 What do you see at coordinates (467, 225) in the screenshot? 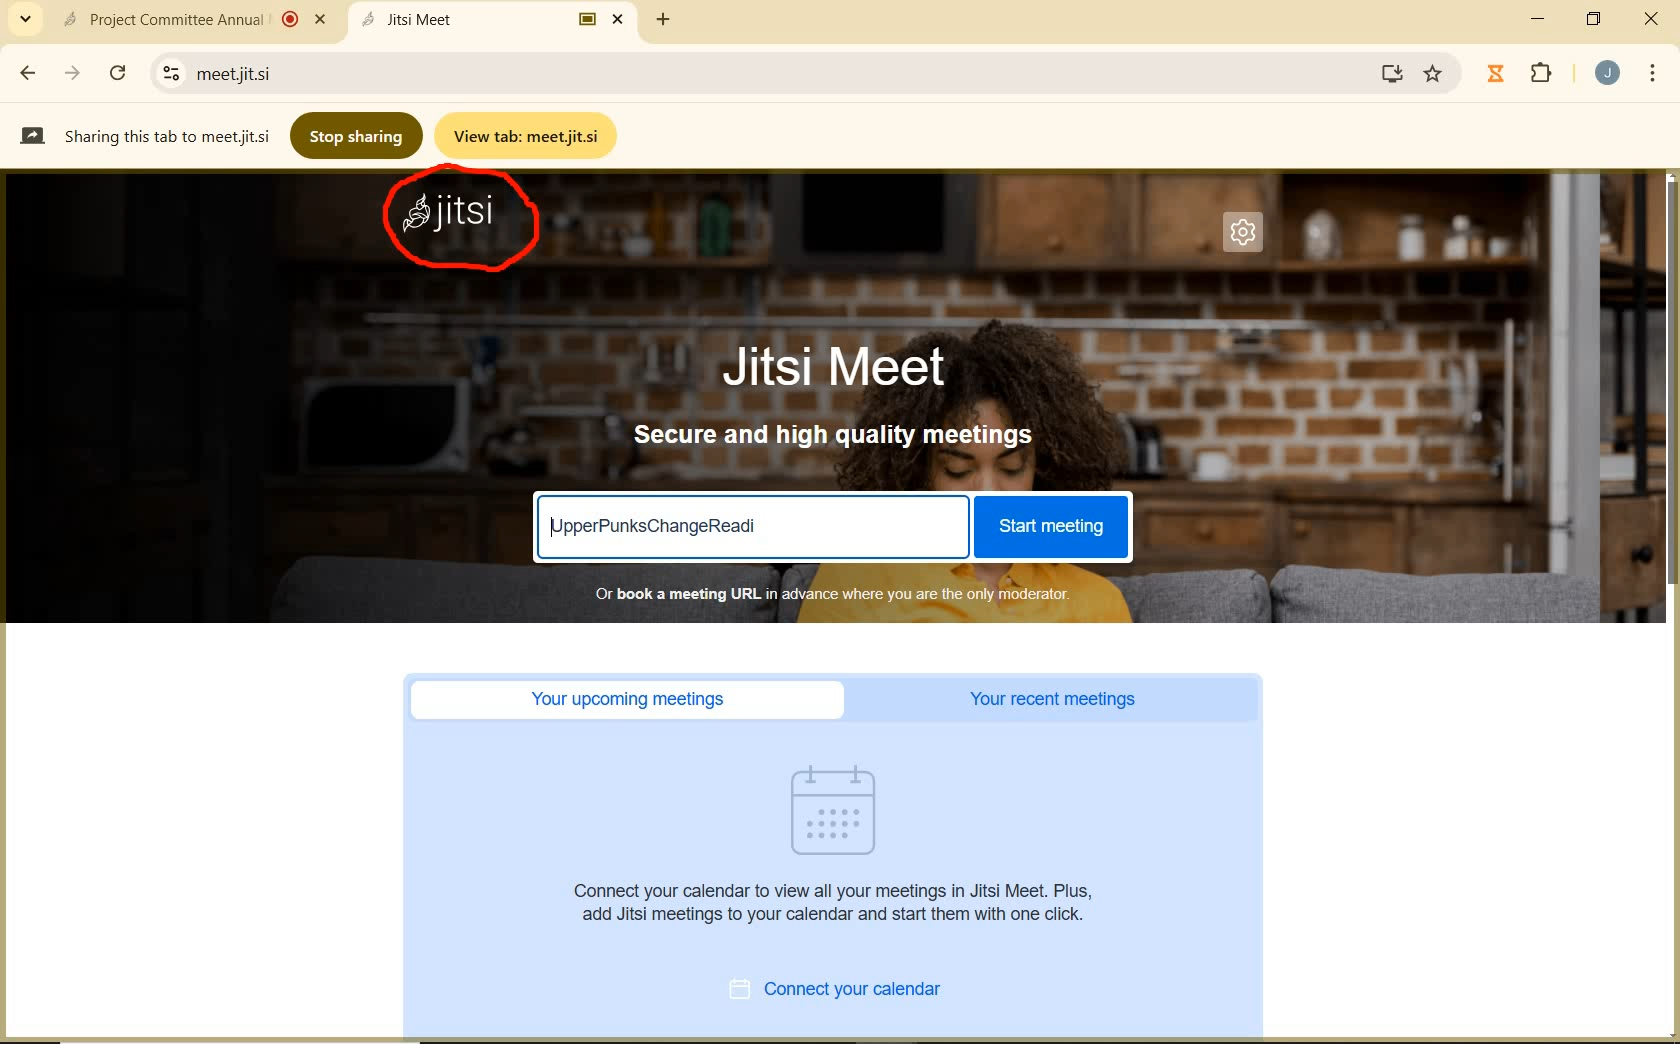
I see `jitsi annotated ` at bounding box center [467, 225].